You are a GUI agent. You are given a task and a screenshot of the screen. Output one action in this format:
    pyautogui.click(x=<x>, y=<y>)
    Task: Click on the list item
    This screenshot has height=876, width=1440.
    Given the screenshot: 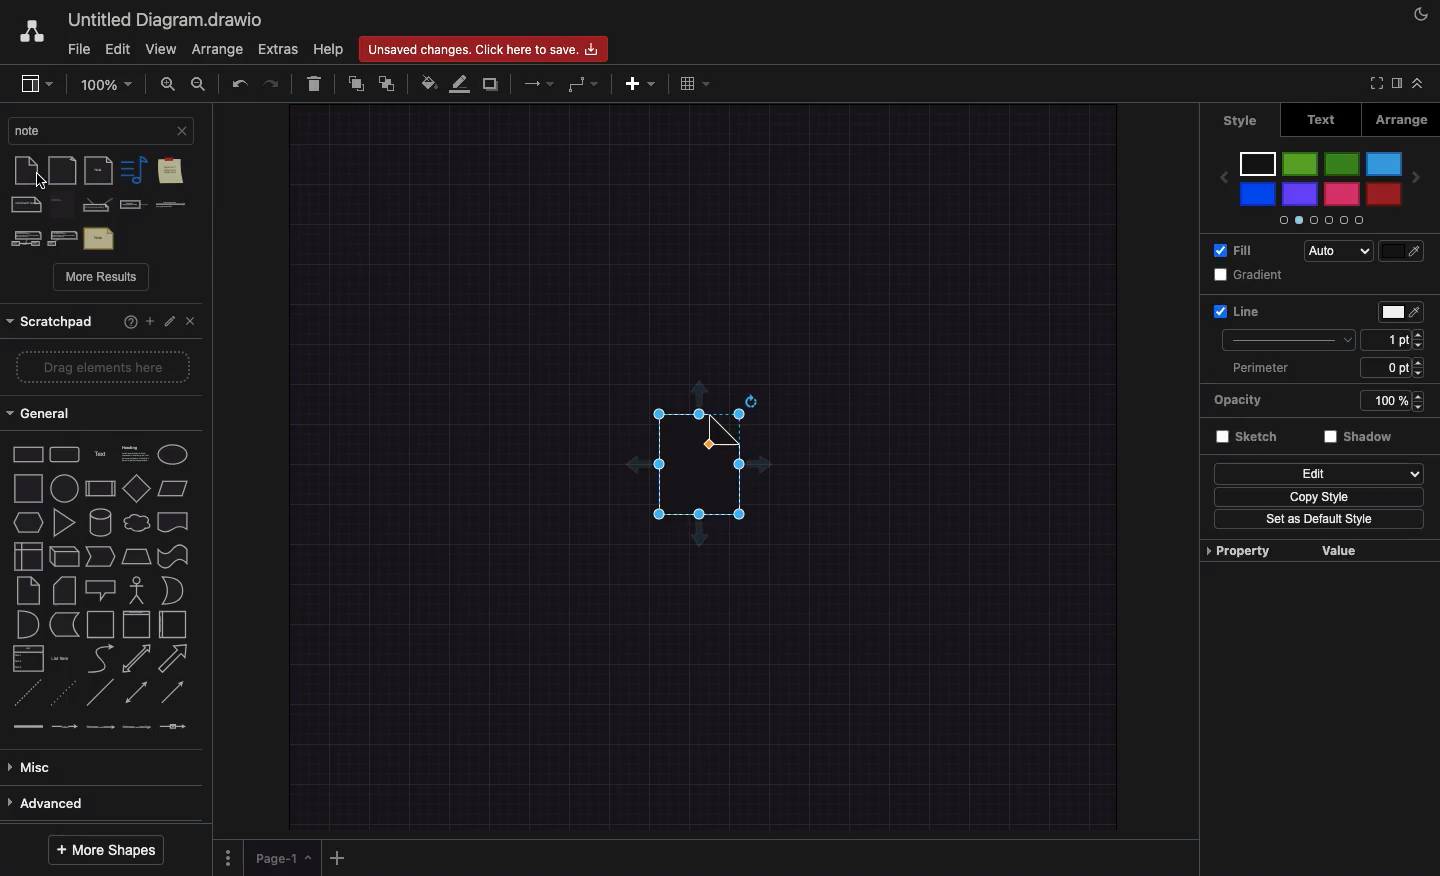 What is the action you would take?
    pyautogui.click(x=62, y=660)
    